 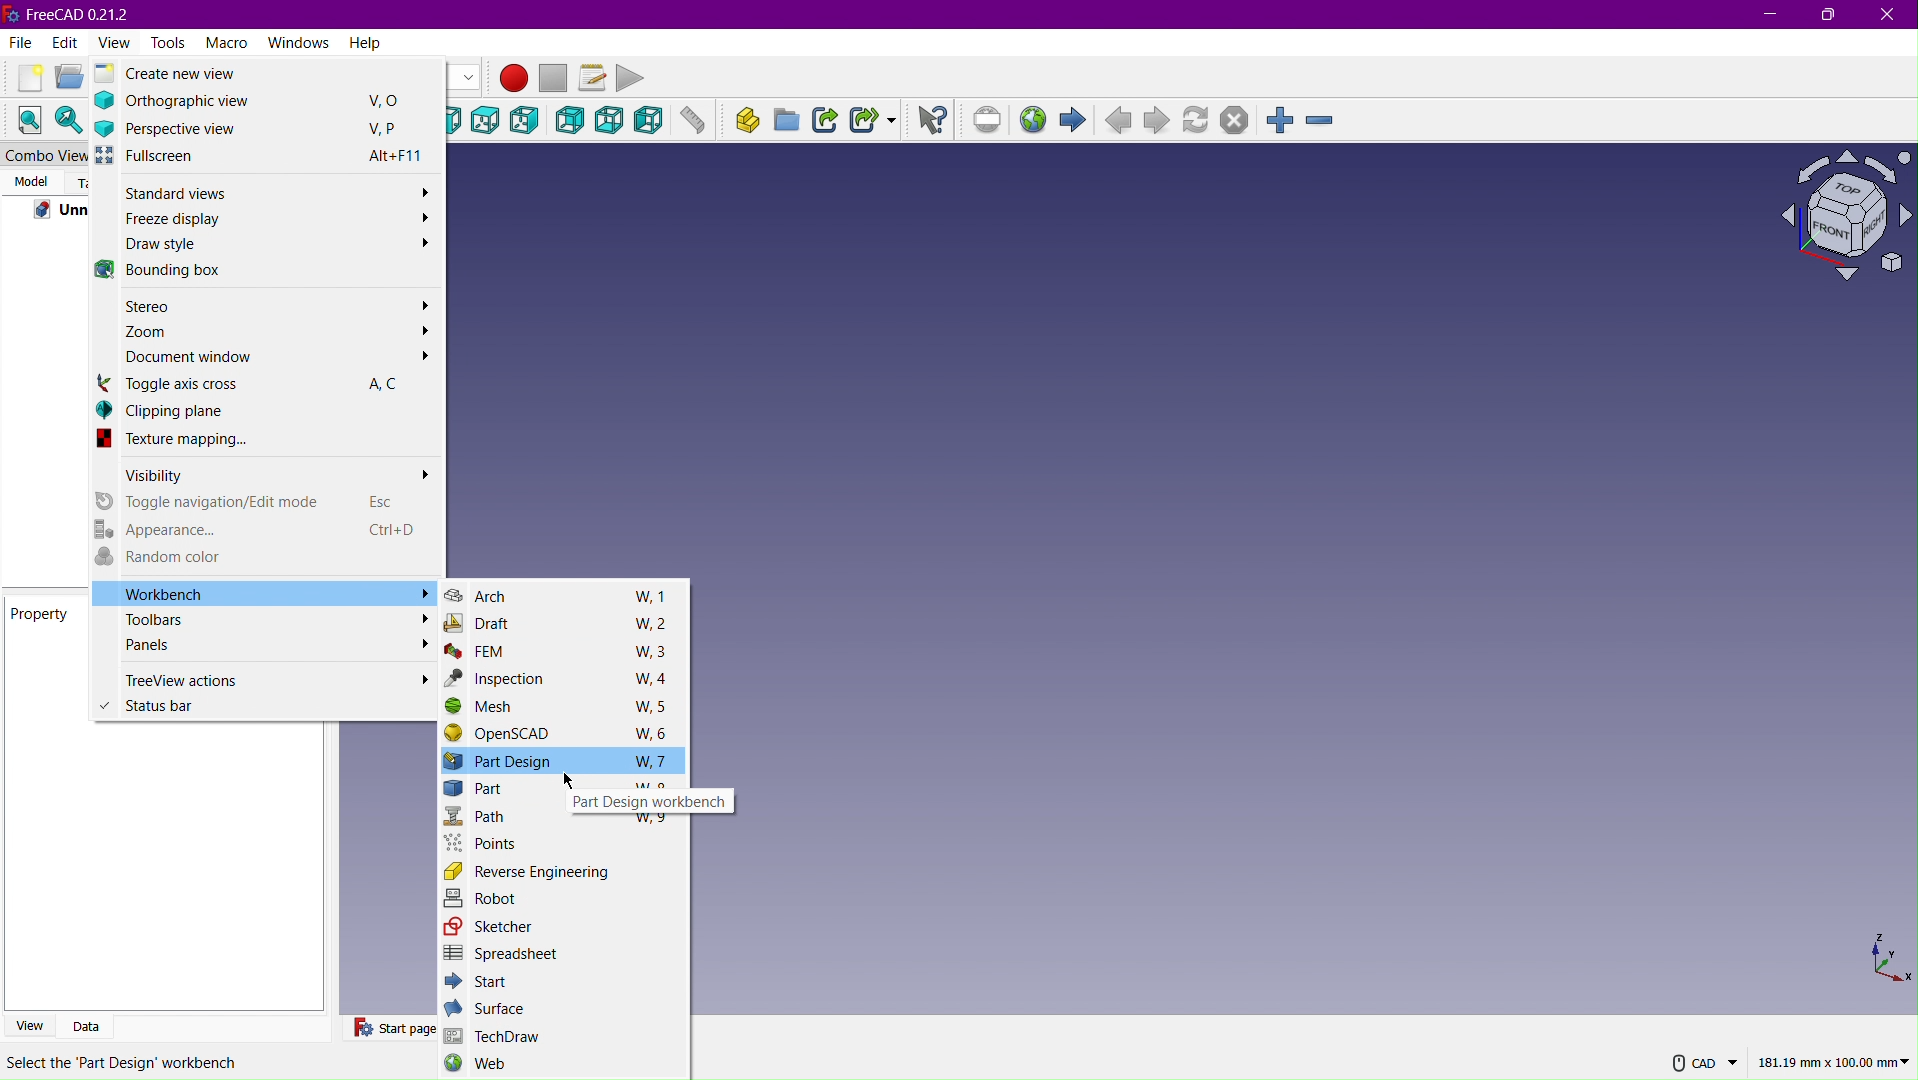 What do you see at coordinates (1826, 18) in the screenshot?
I see `Maximize` at bounding box center [1826, 18].